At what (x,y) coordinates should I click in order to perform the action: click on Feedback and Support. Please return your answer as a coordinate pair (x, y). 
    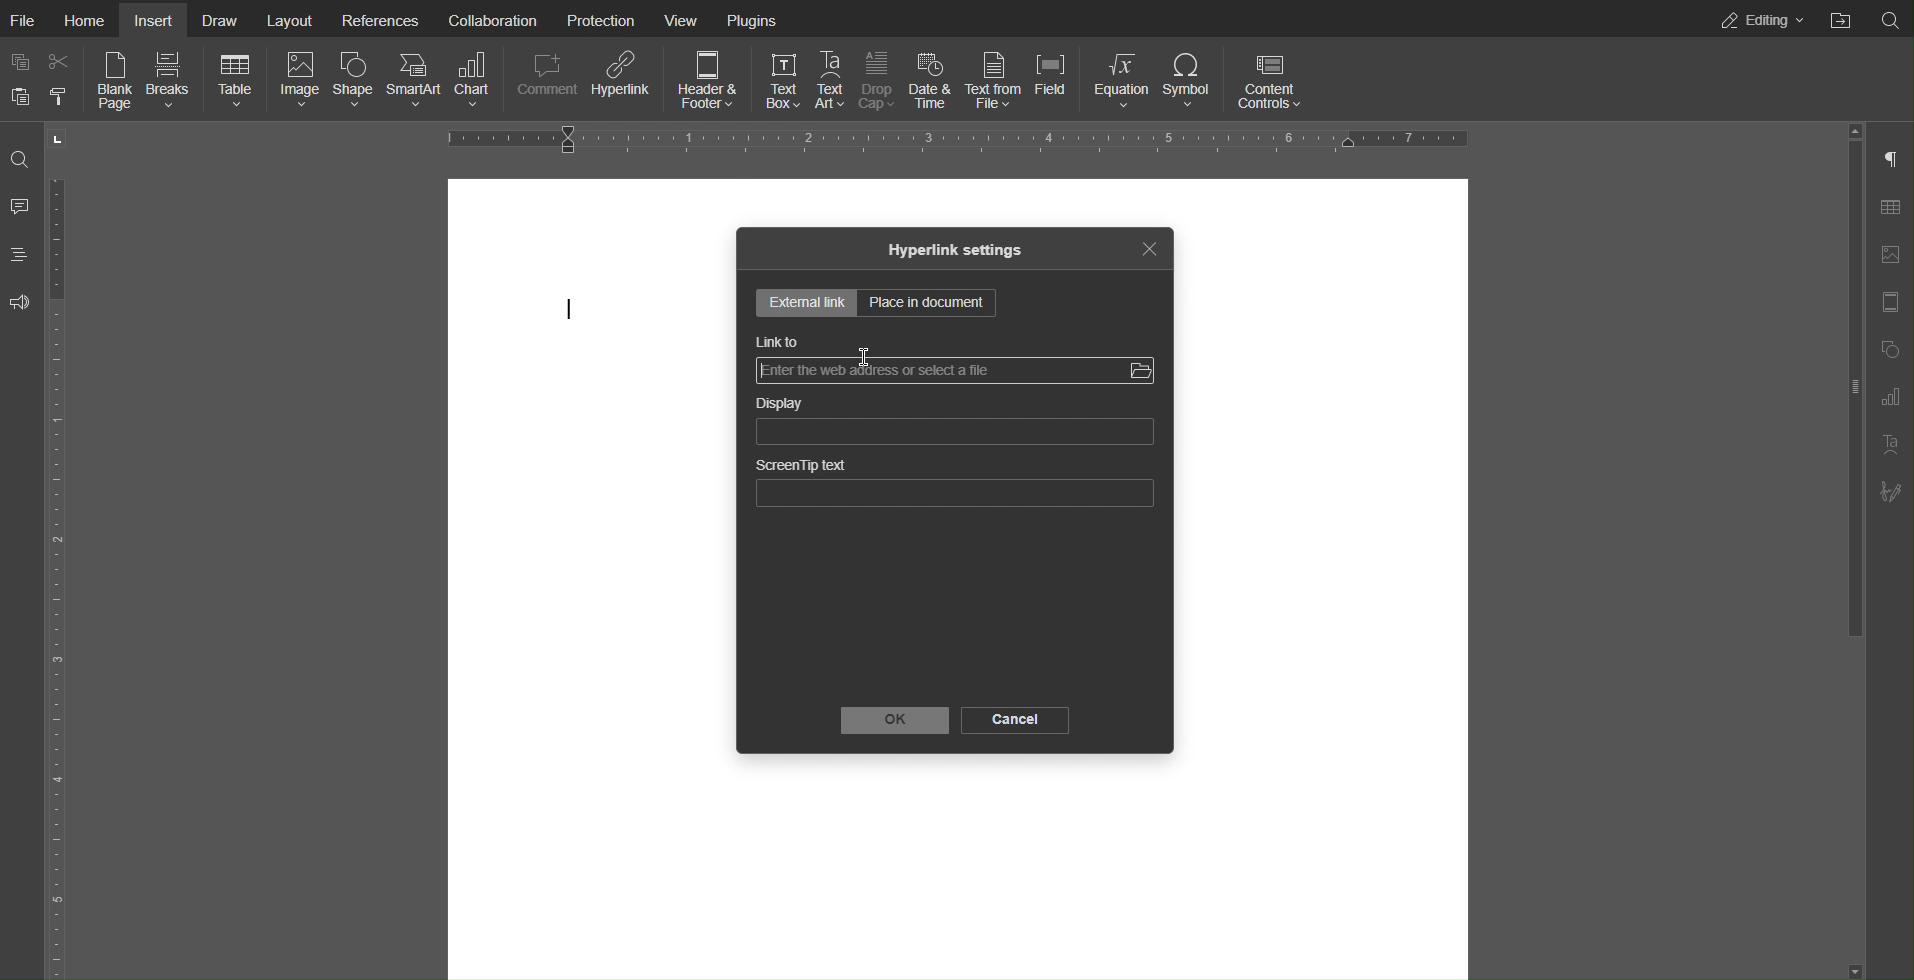
    Looking at the image, I should click on (20, 304).